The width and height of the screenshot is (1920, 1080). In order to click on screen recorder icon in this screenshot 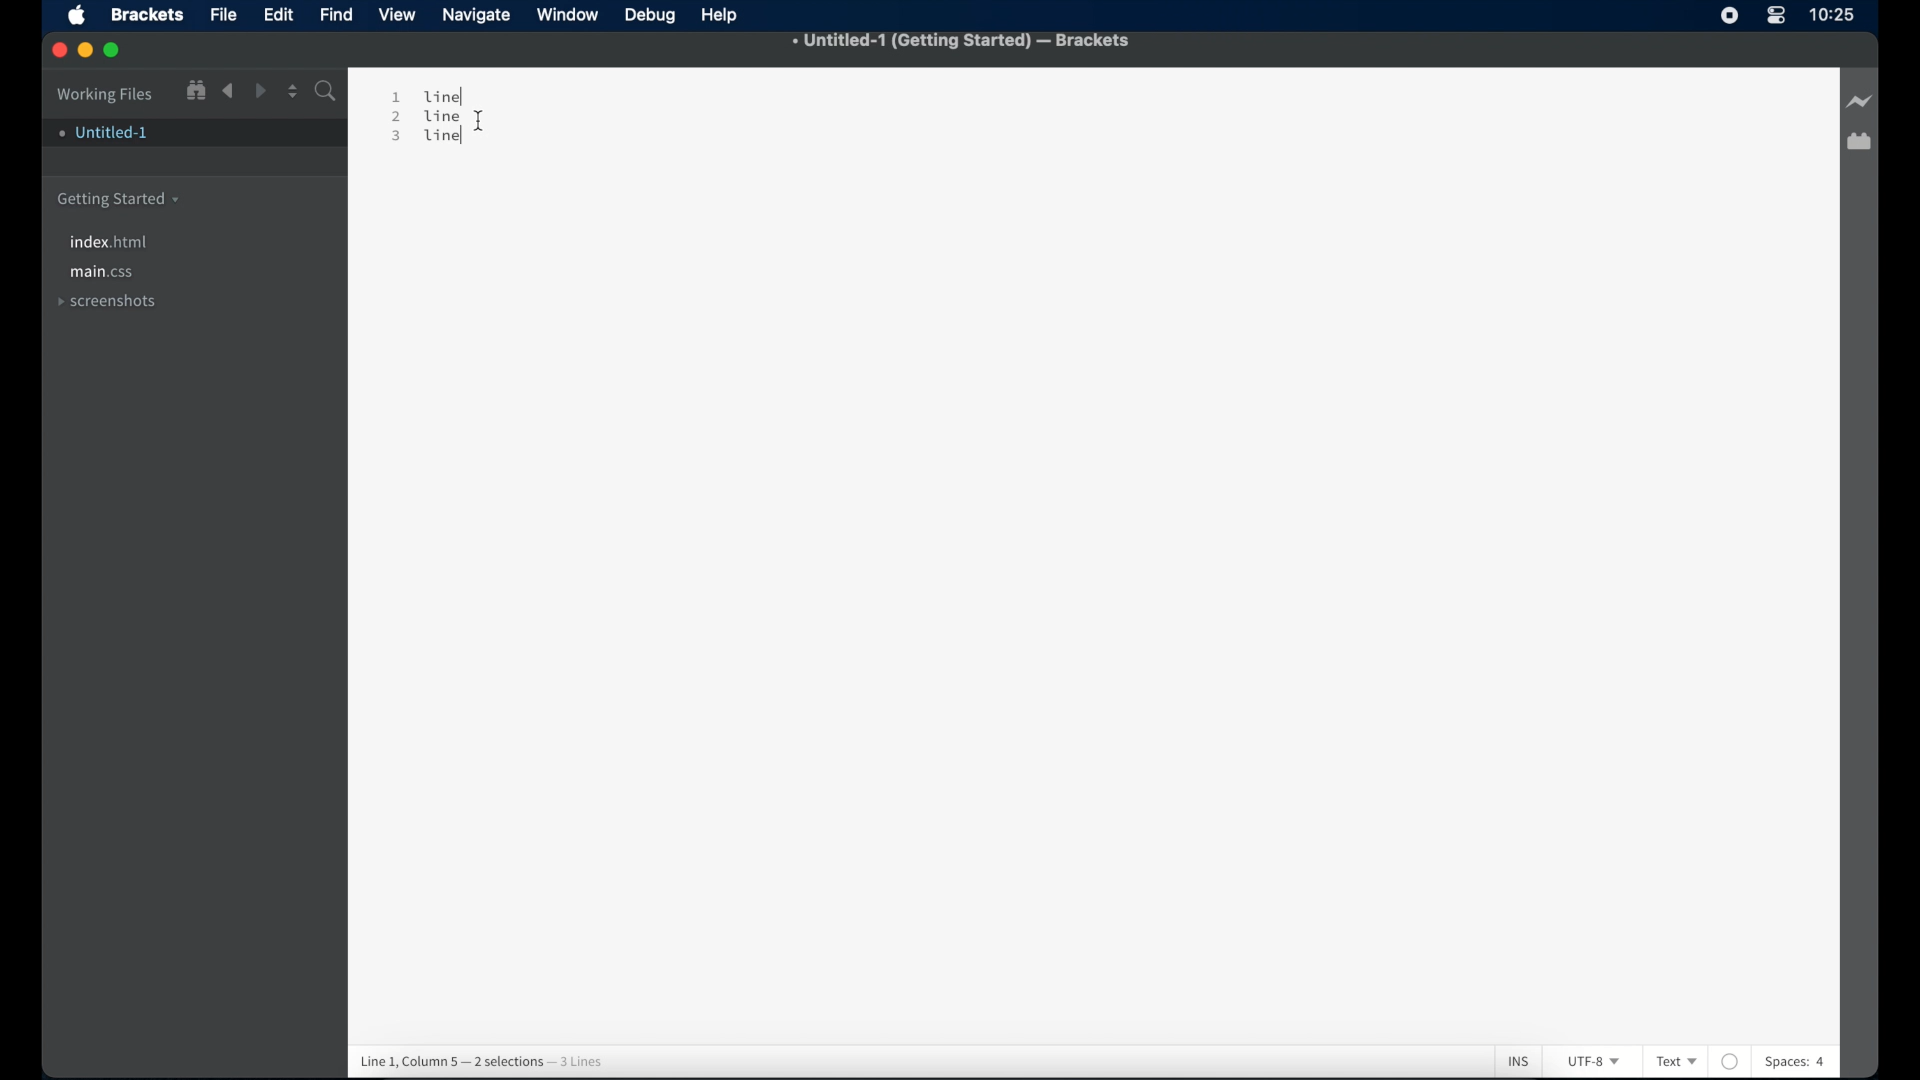, I will do `click(1726, 14)`.